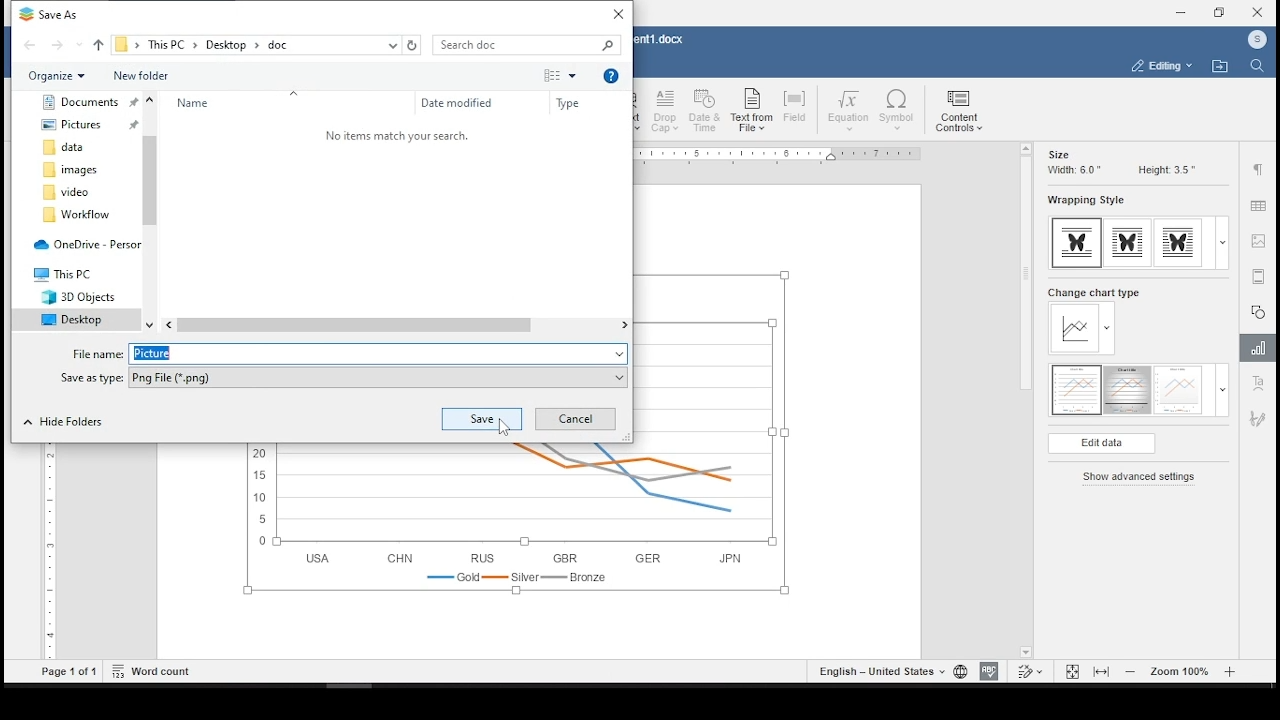  I want to click on scroll bar, so click(398, 326).